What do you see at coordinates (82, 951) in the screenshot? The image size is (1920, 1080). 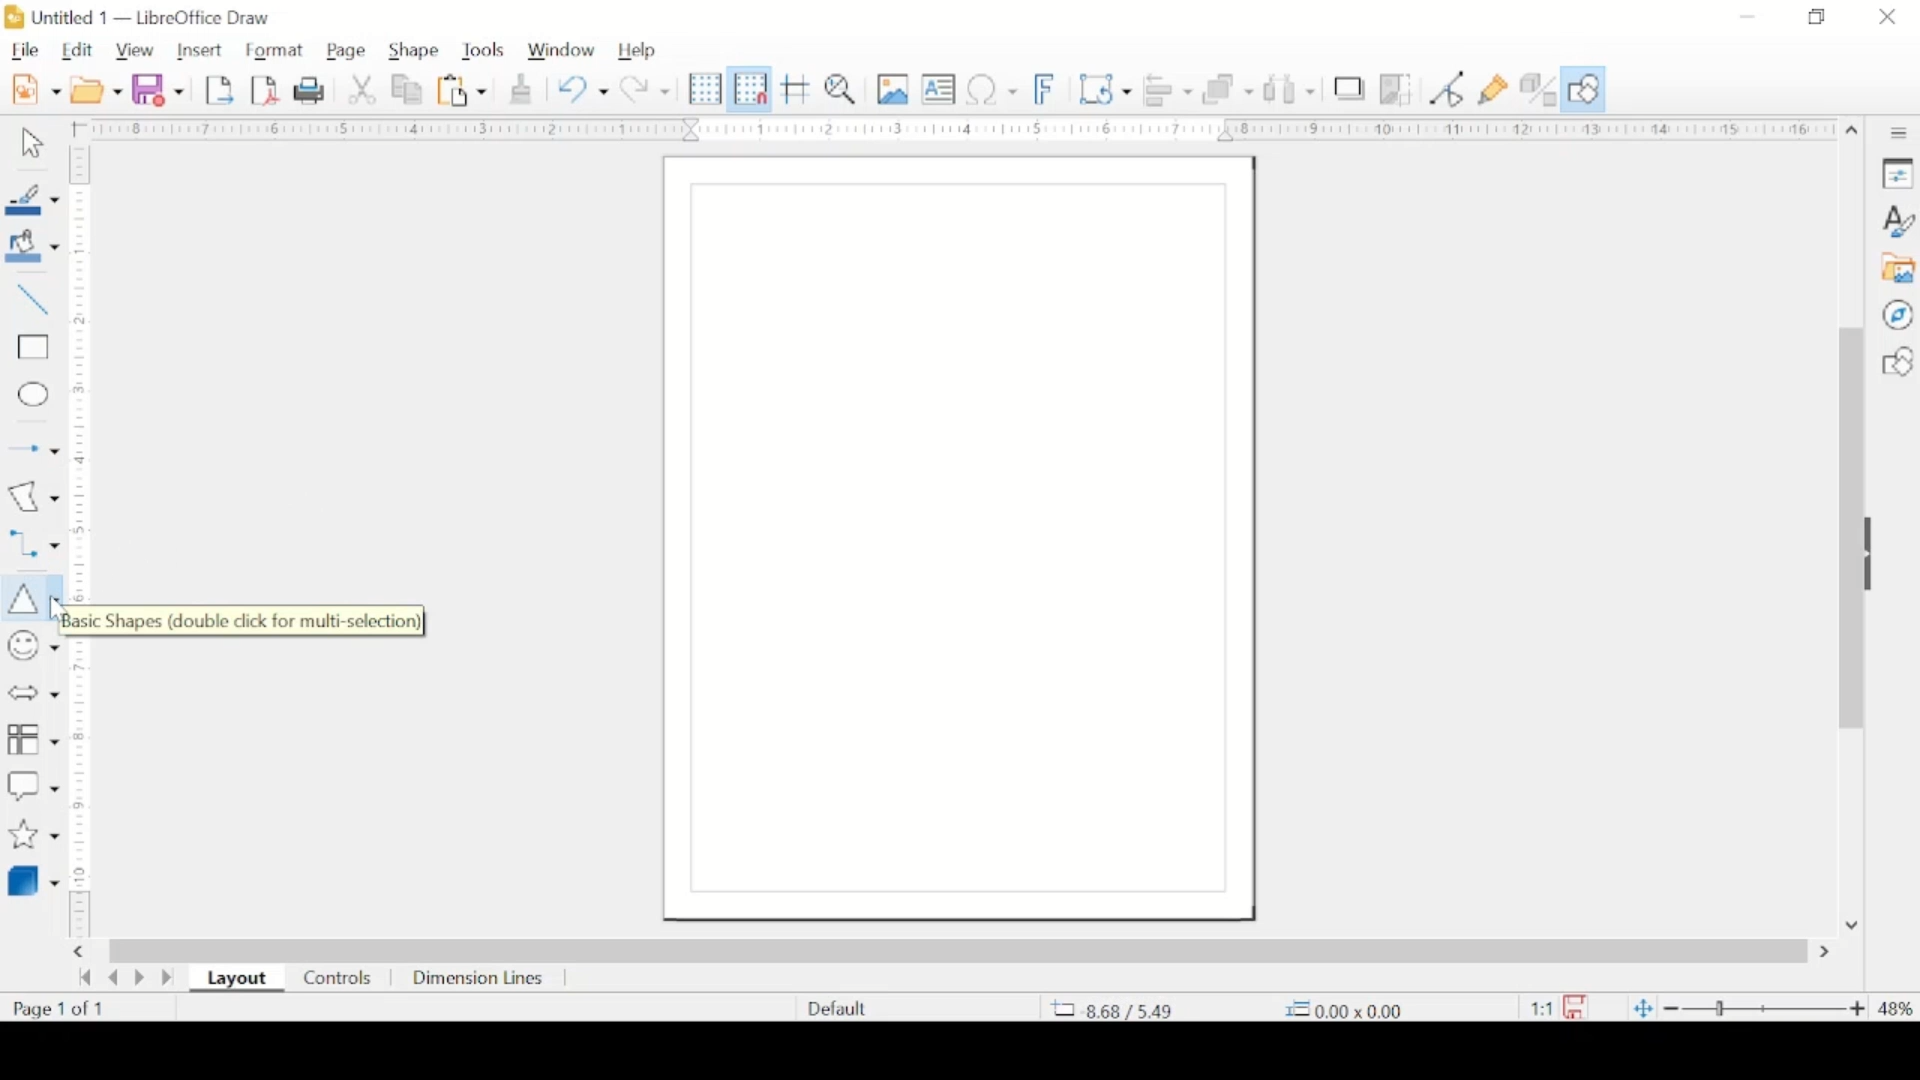 I see `scroll right` at bounding box center [82, 951].